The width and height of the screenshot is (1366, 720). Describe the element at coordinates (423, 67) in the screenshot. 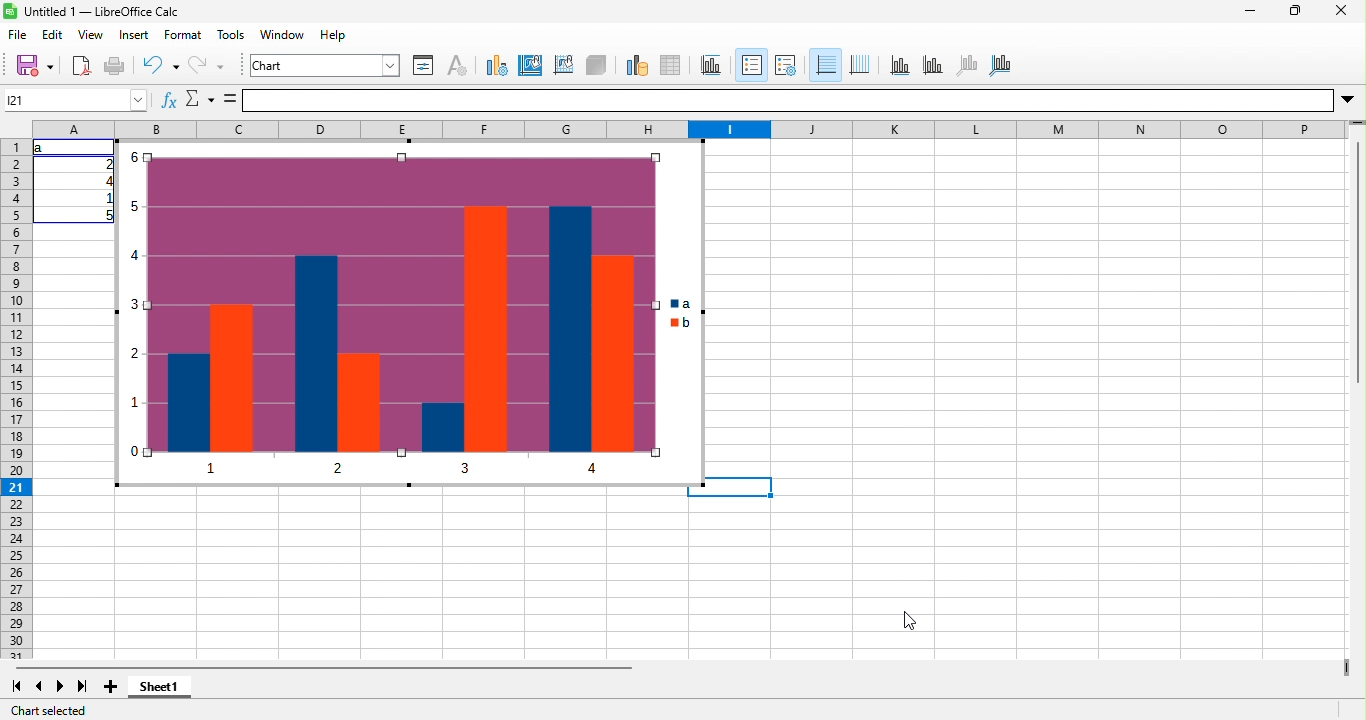

I see `format selection` at that location.